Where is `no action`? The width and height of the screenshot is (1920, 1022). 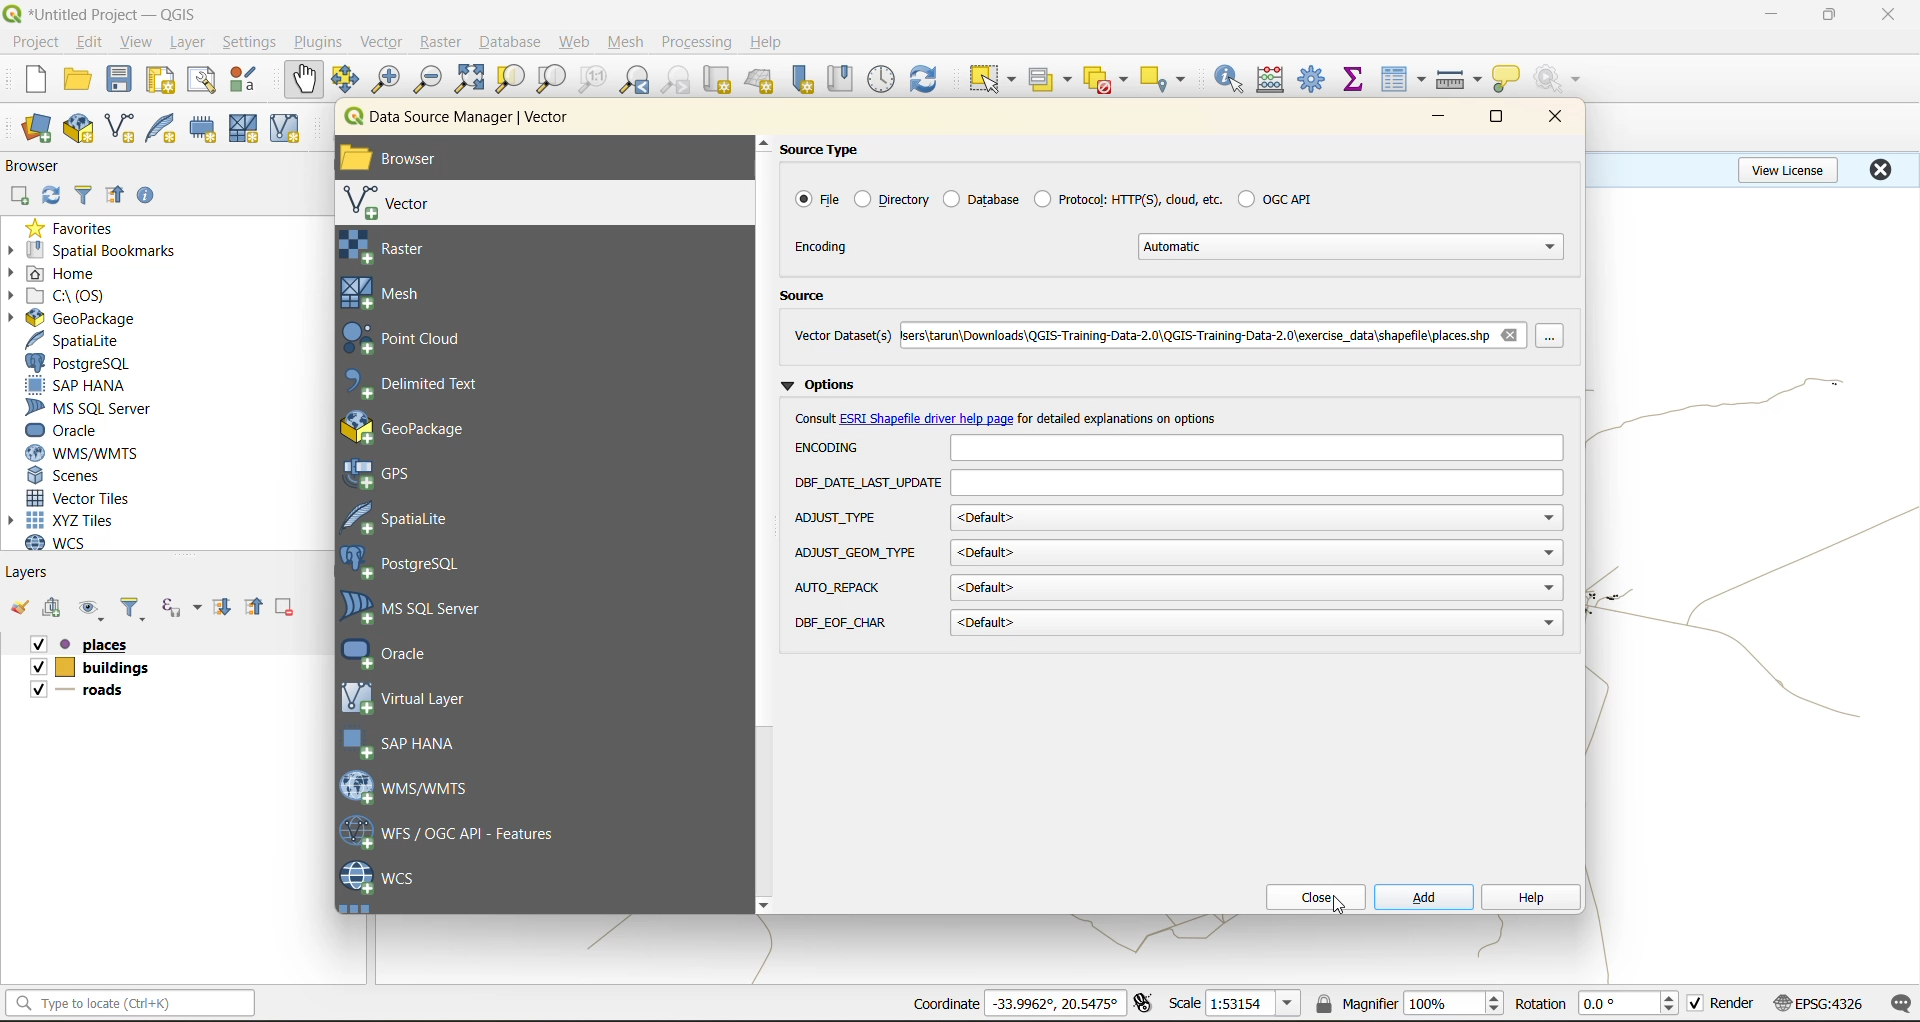 no action is located at coordinates (1561, 79).